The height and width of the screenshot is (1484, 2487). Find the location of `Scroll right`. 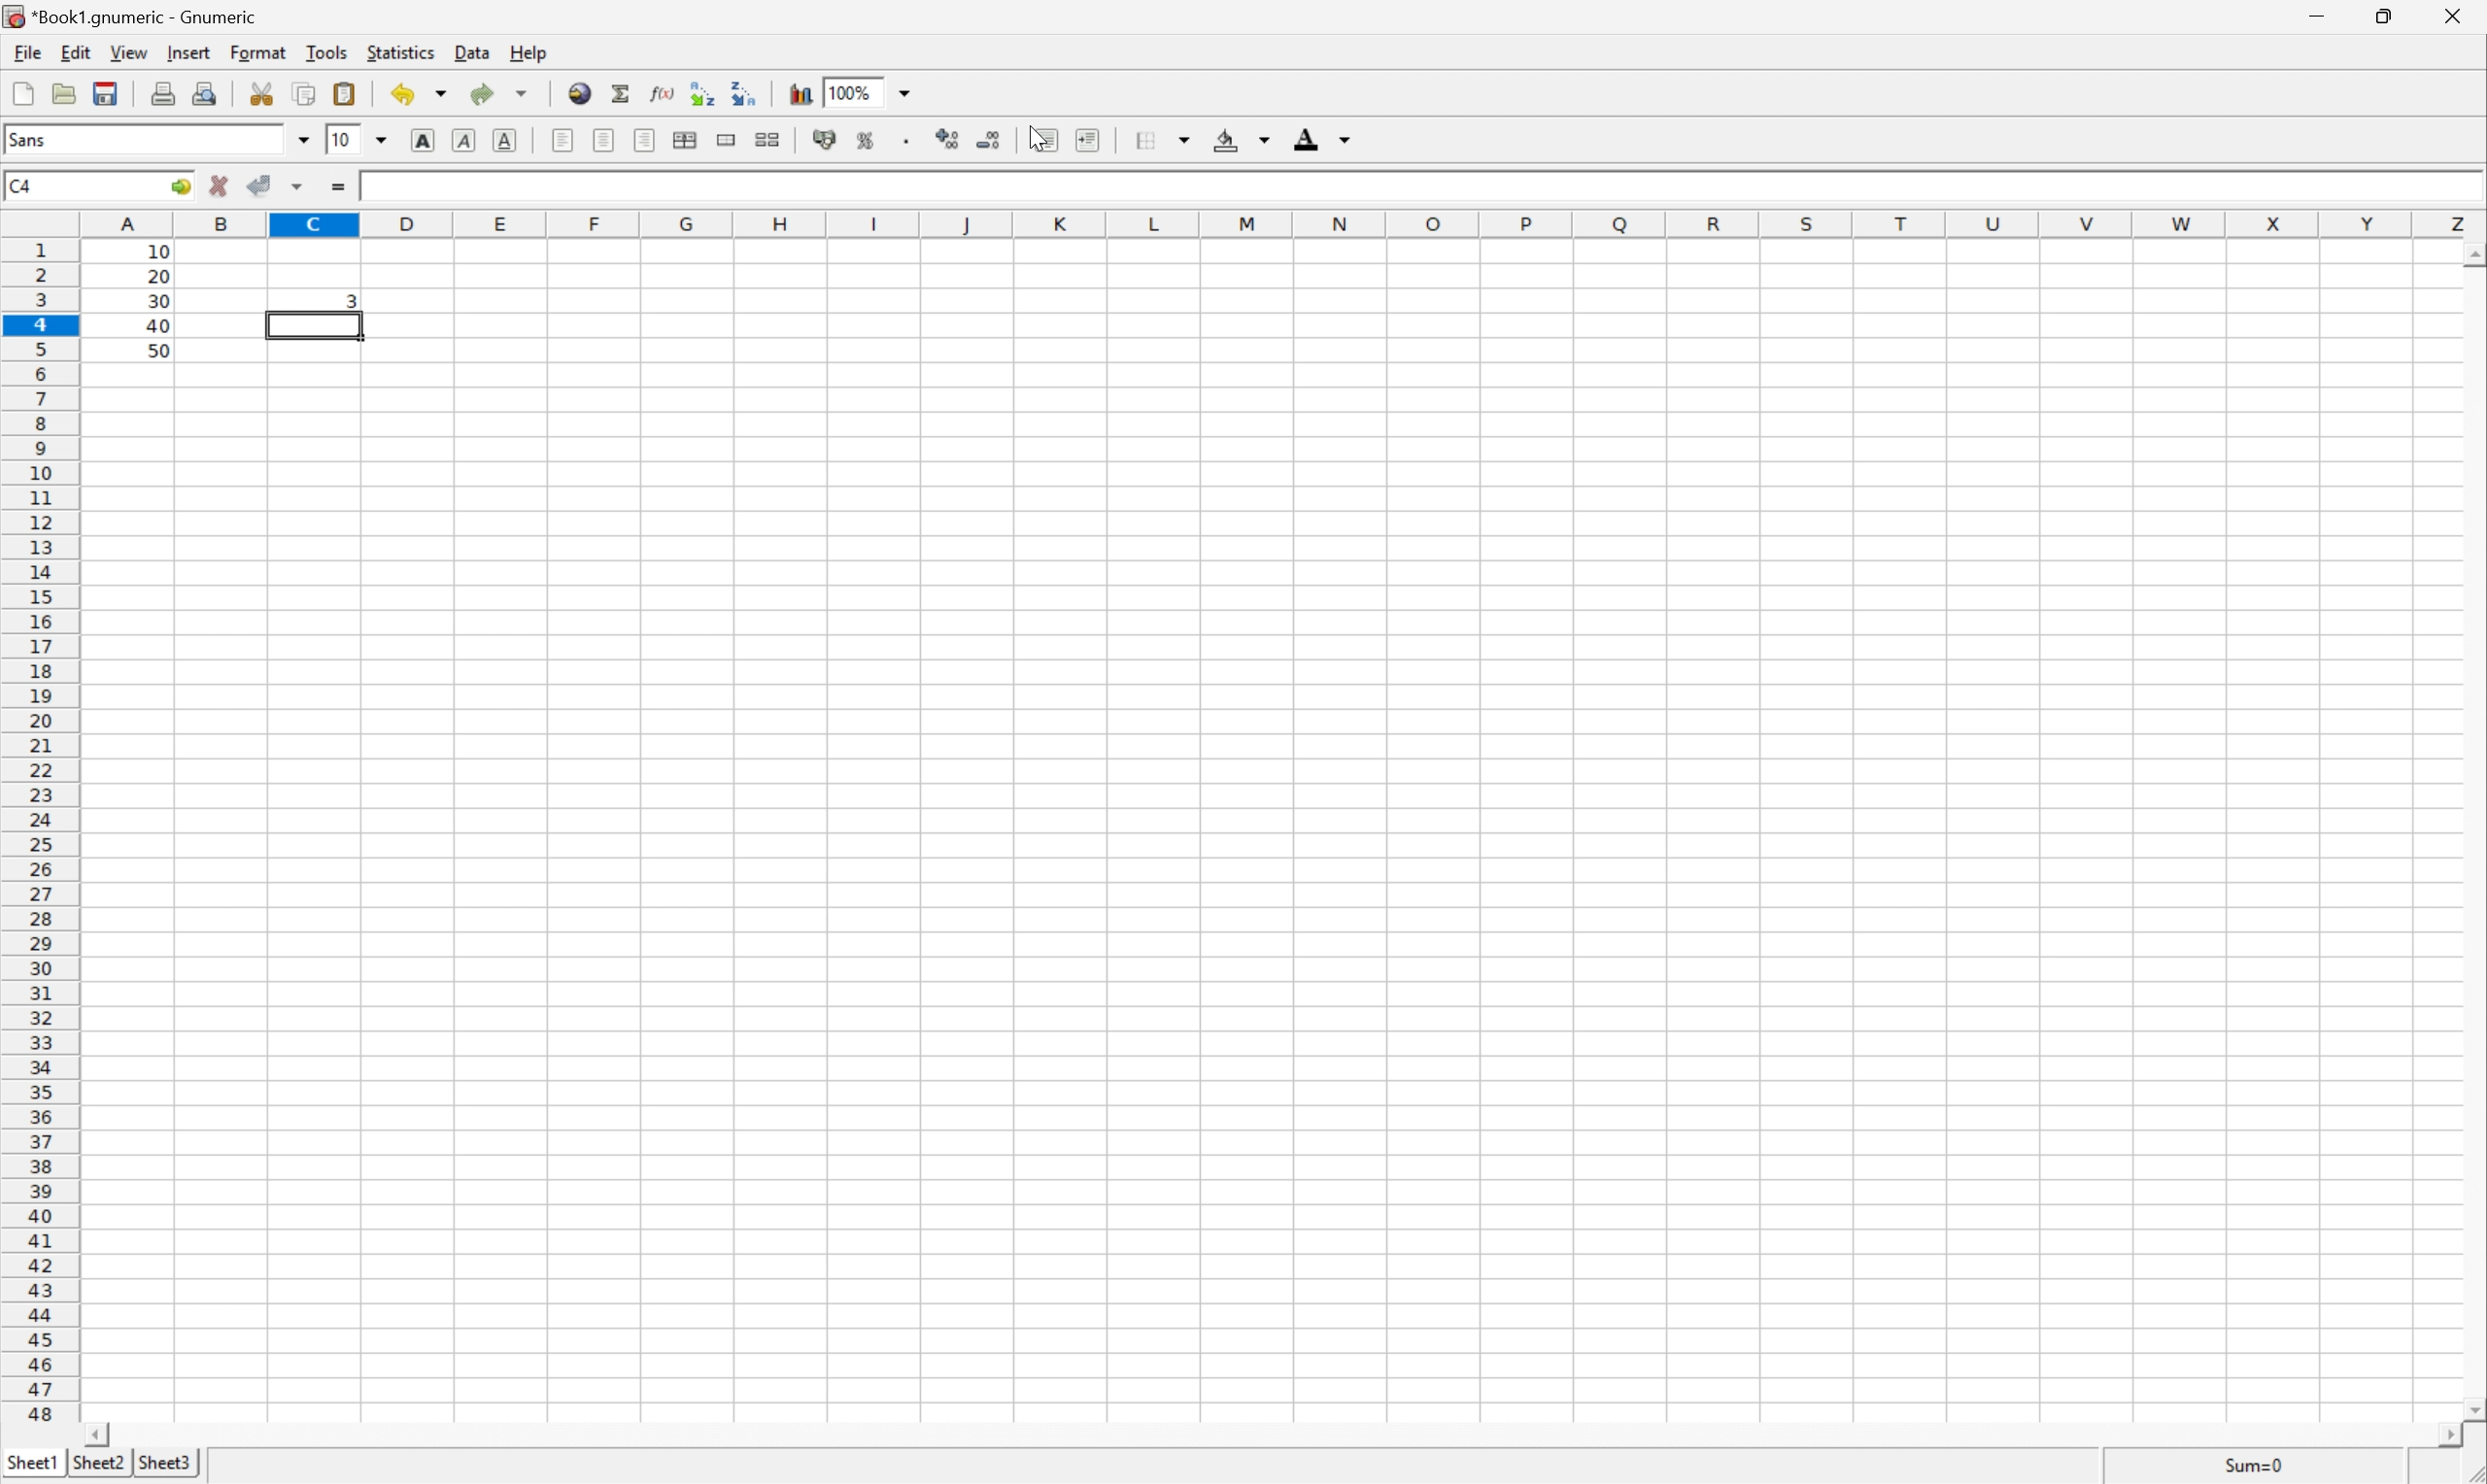

Scroll right is located at coordinates (2436, 1435).